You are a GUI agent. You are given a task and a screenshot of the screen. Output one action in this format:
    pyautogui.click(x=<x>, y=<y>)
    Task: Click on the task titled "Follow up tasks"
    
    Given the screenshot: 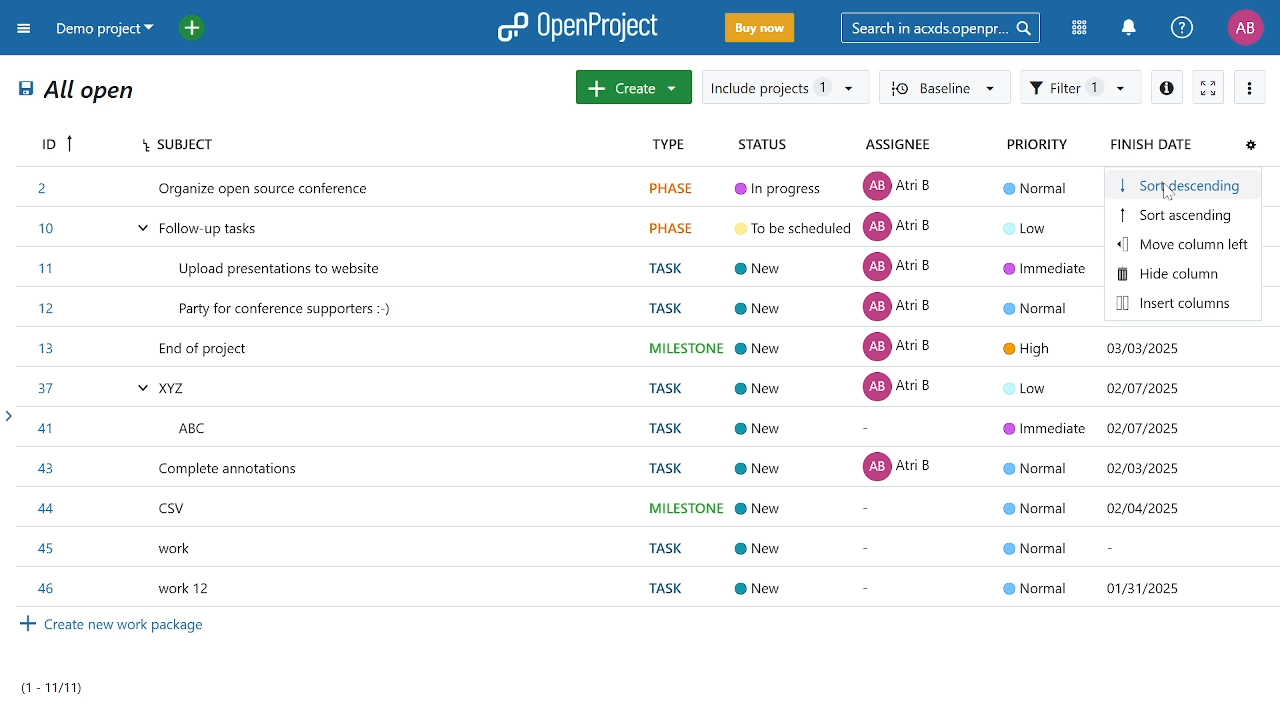 What is the action you would take?
    pyautogui.click(x=564, y=228)
    